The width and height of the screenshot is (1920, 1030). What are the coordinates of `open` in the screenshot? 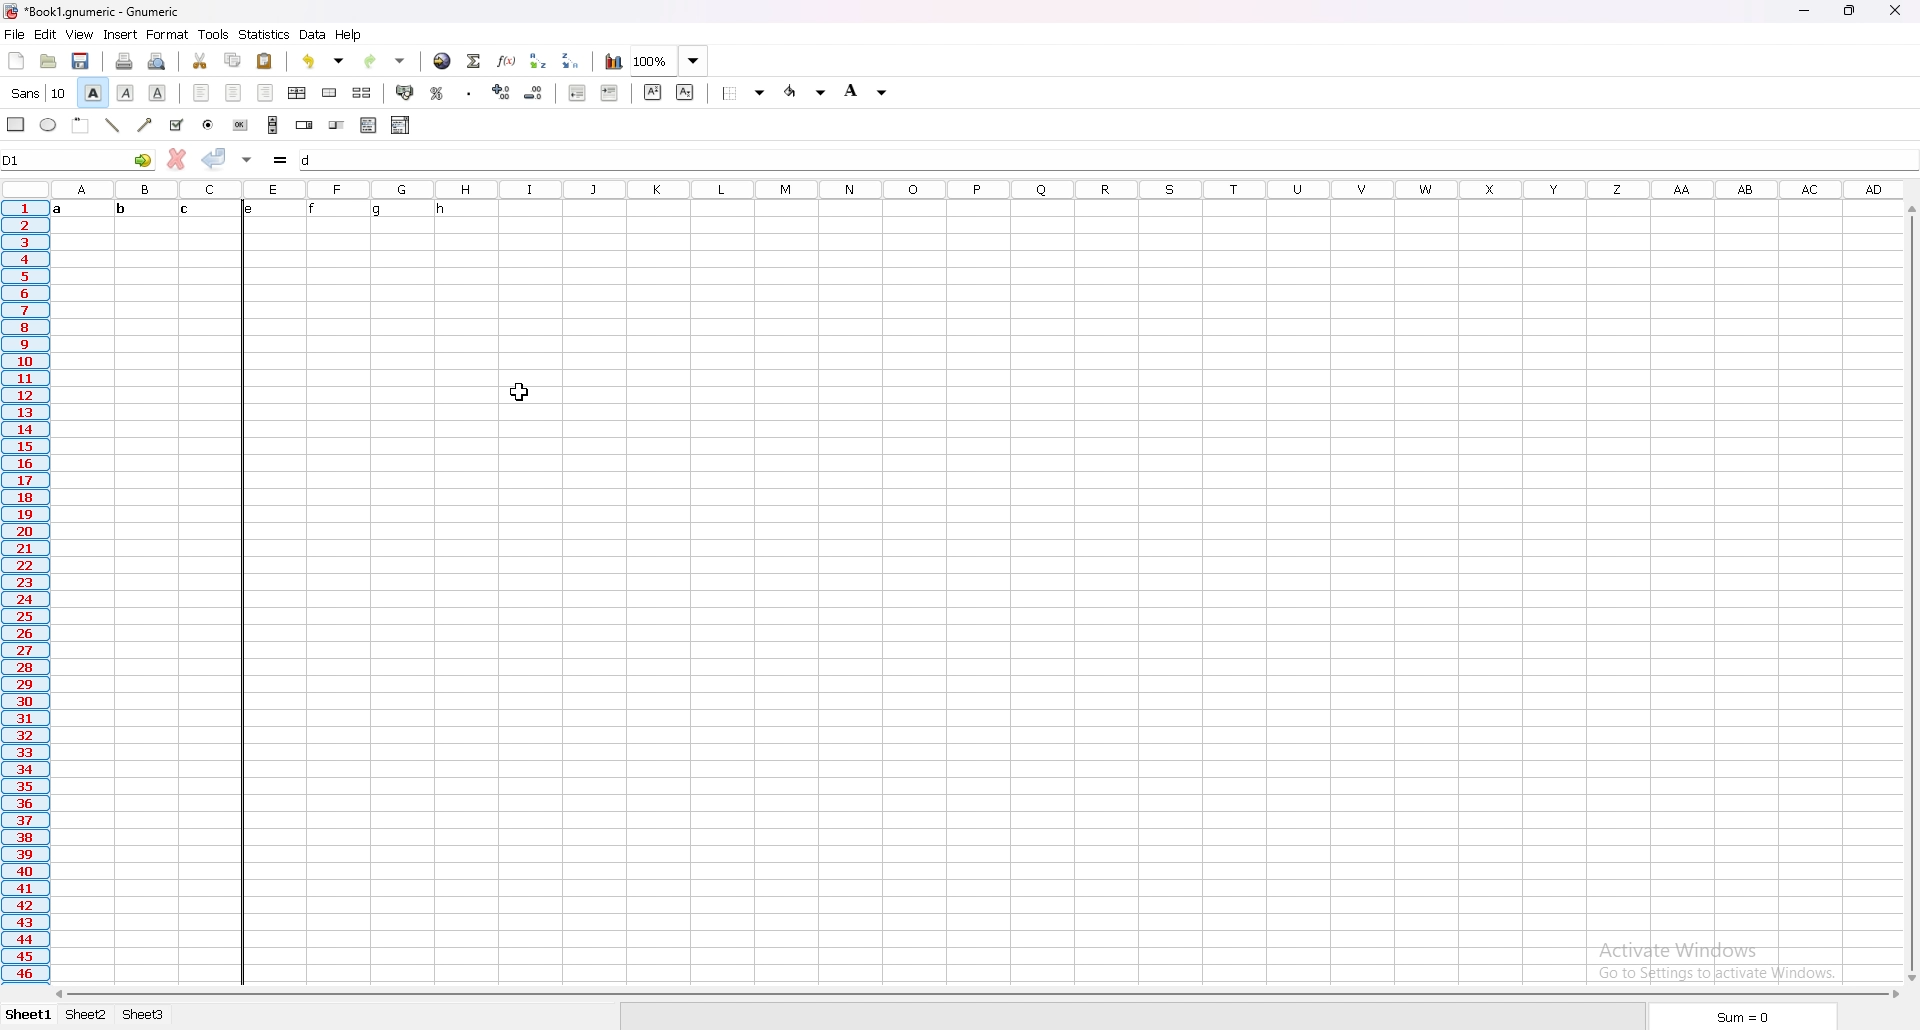 It's located at (48, 61).